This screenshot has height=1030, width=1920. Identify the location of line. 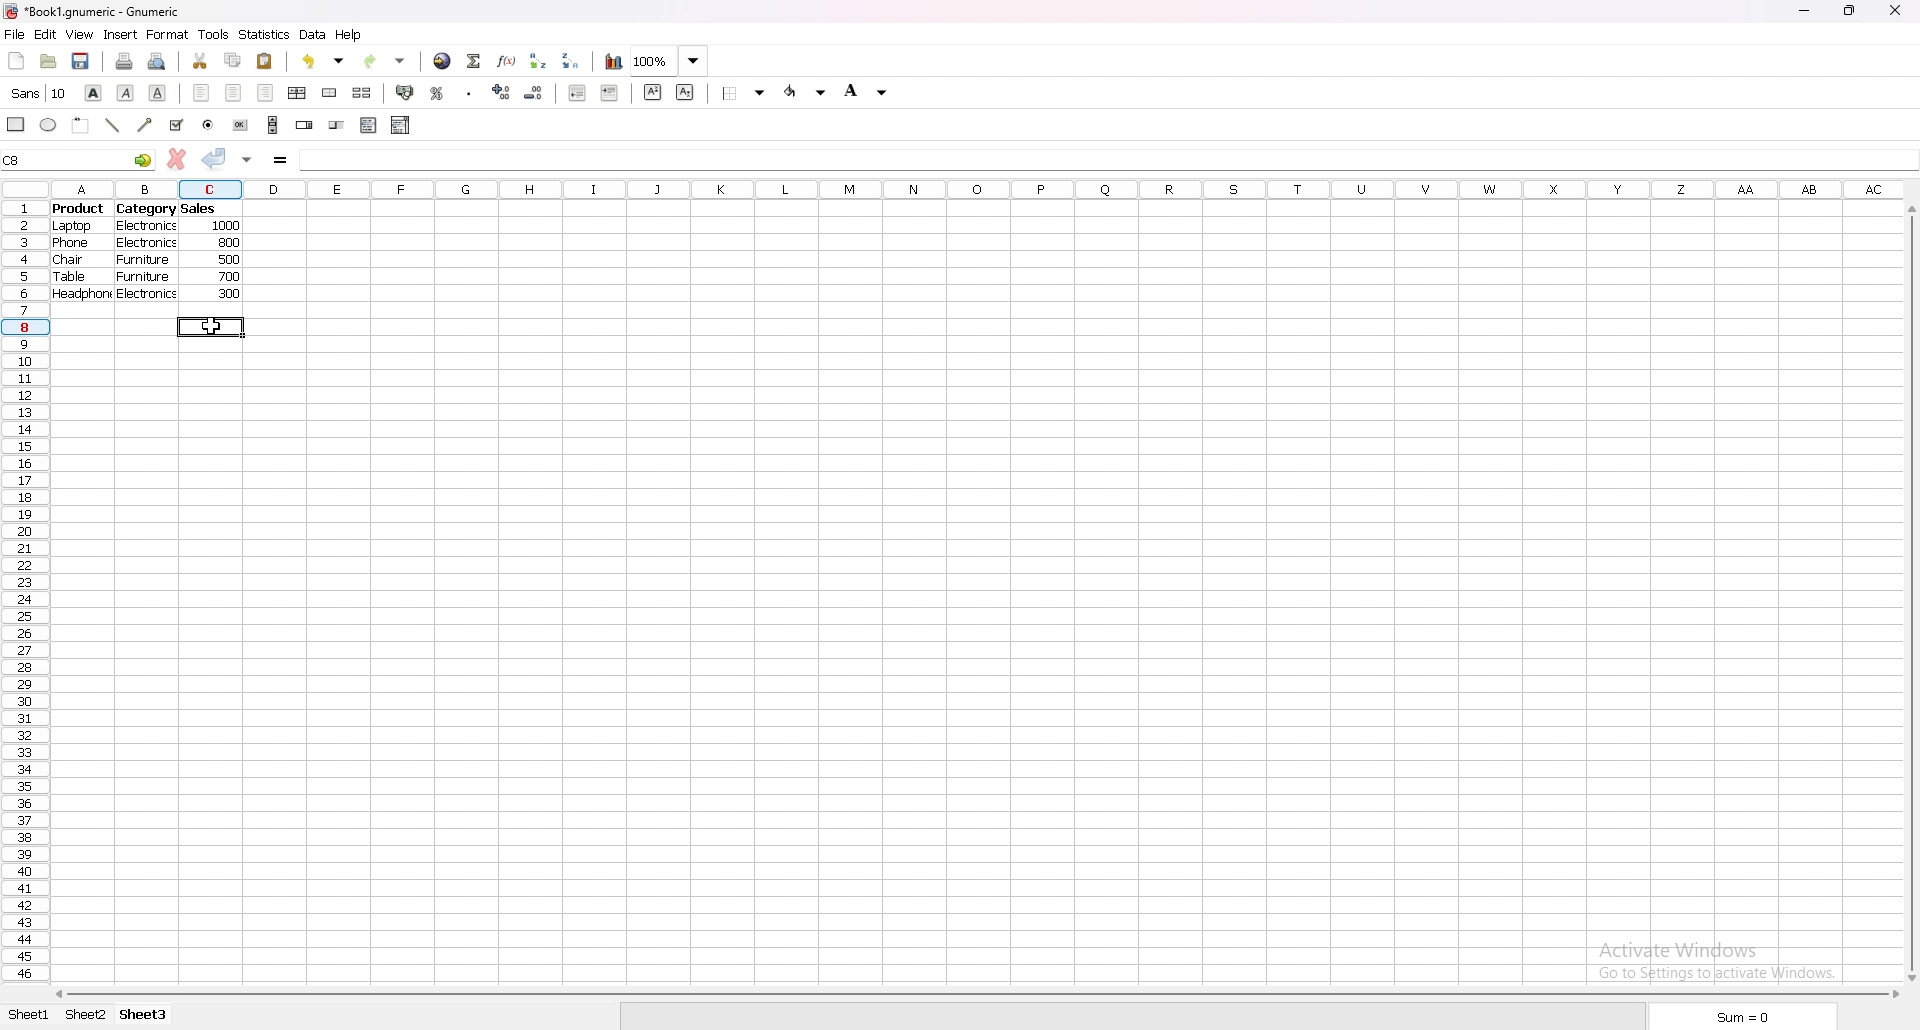
(113, 126).